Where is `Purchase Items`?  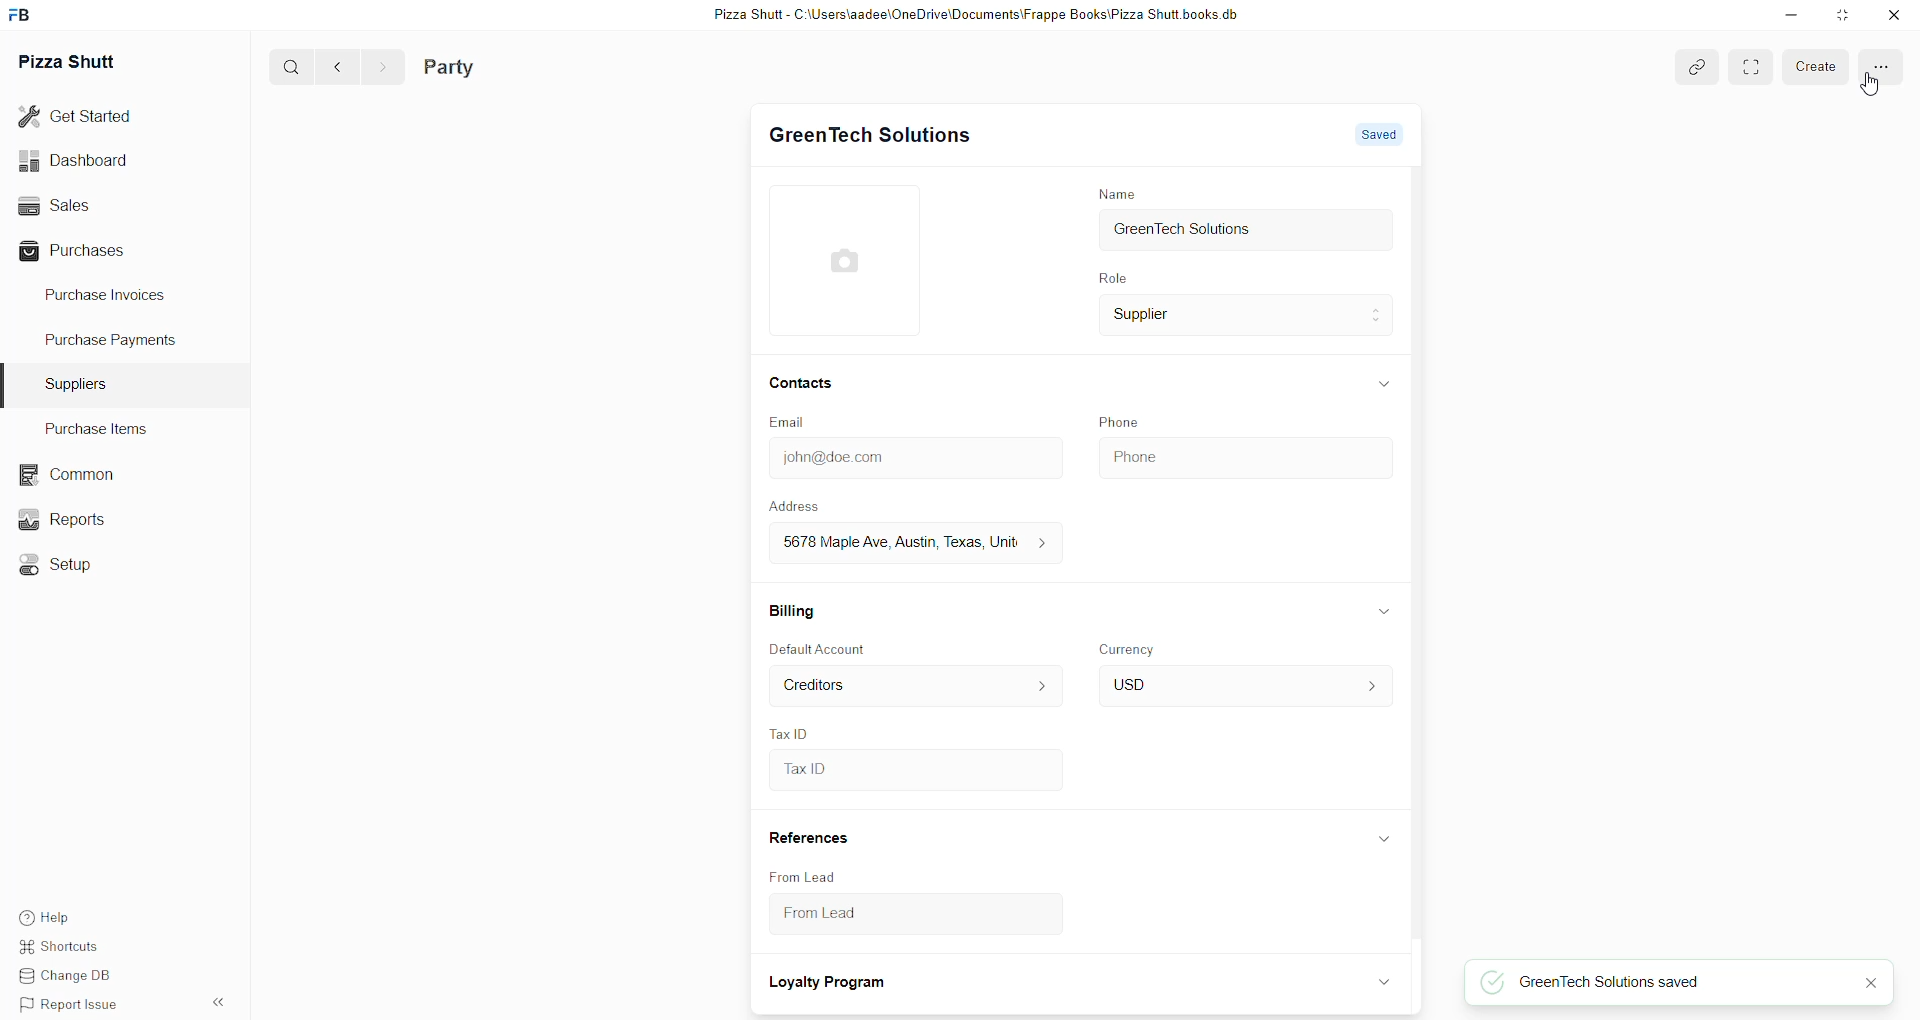 Purchase Items is located at coordinates (103, 428).